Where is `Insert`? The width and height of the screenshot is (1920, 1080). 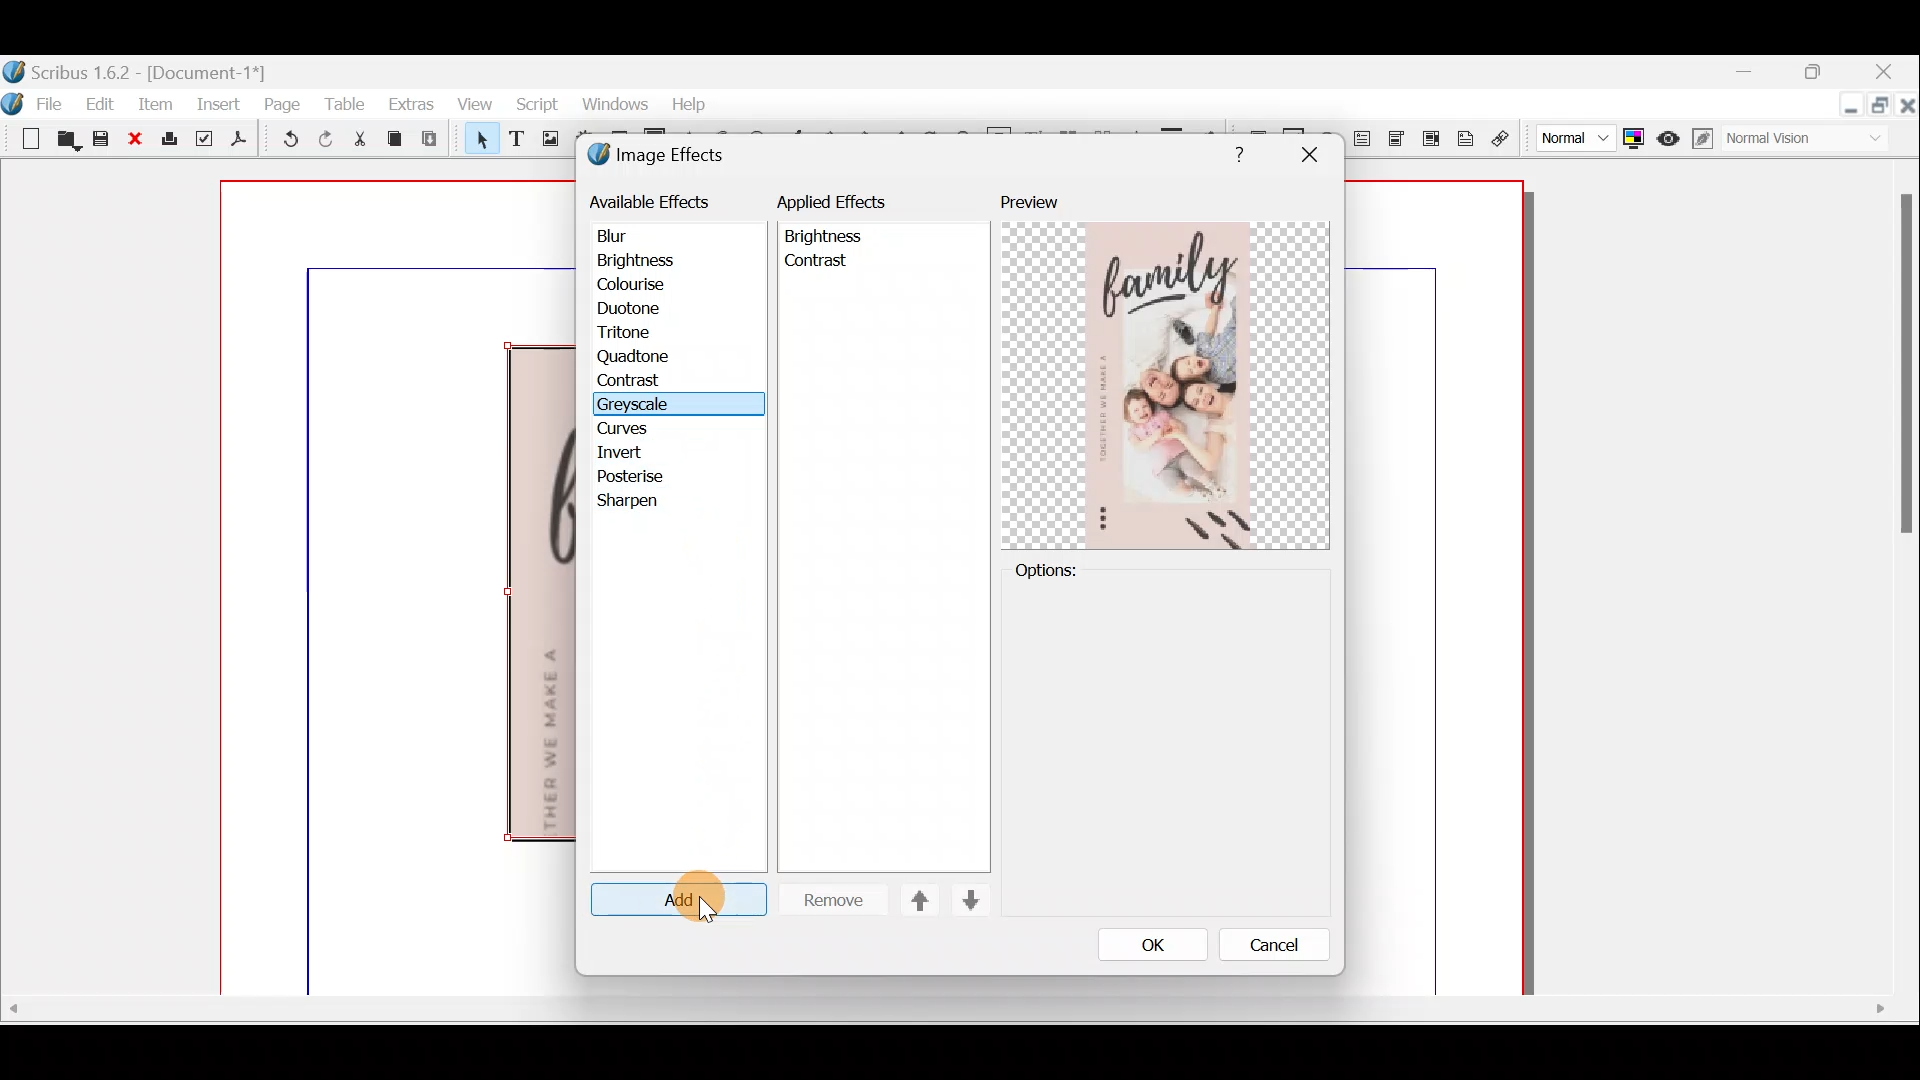
Insert is located at coordinates (218, 110).